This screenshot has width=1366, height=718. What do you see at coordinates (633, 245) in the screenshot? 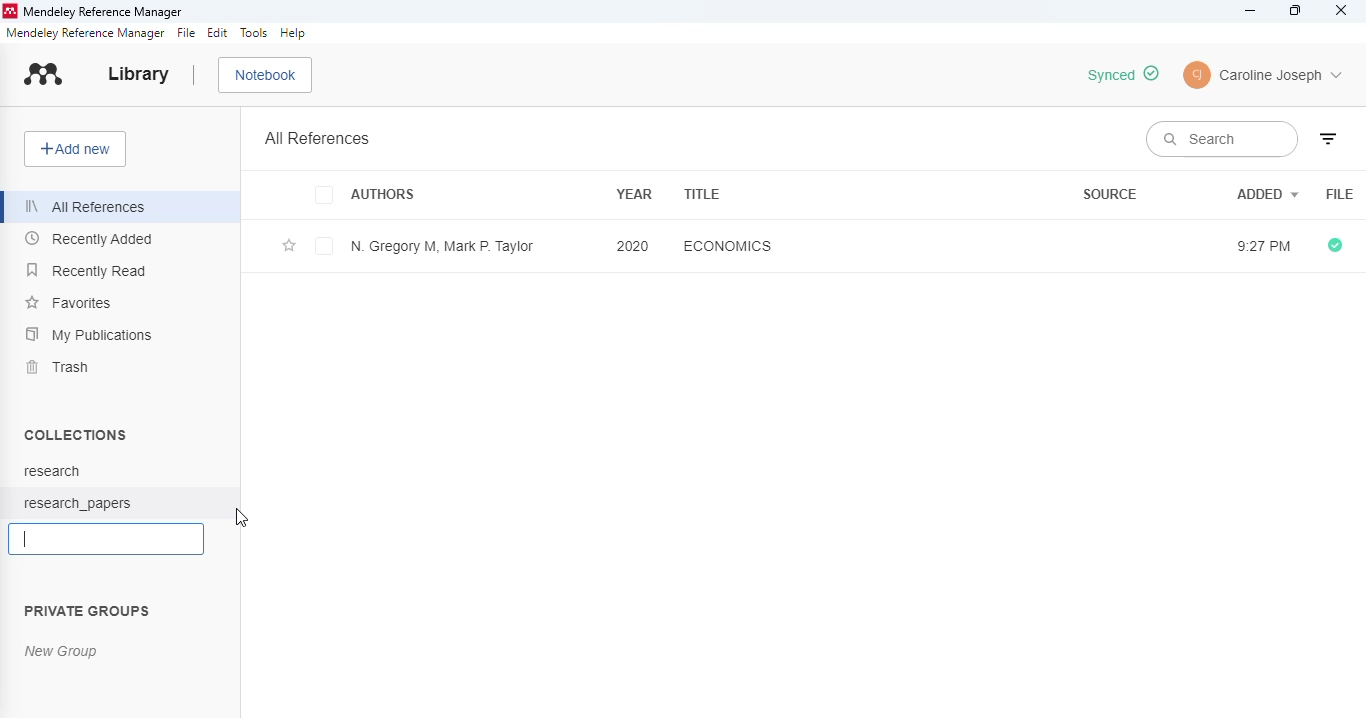
I see `2020` at bounding box center [633, 245].